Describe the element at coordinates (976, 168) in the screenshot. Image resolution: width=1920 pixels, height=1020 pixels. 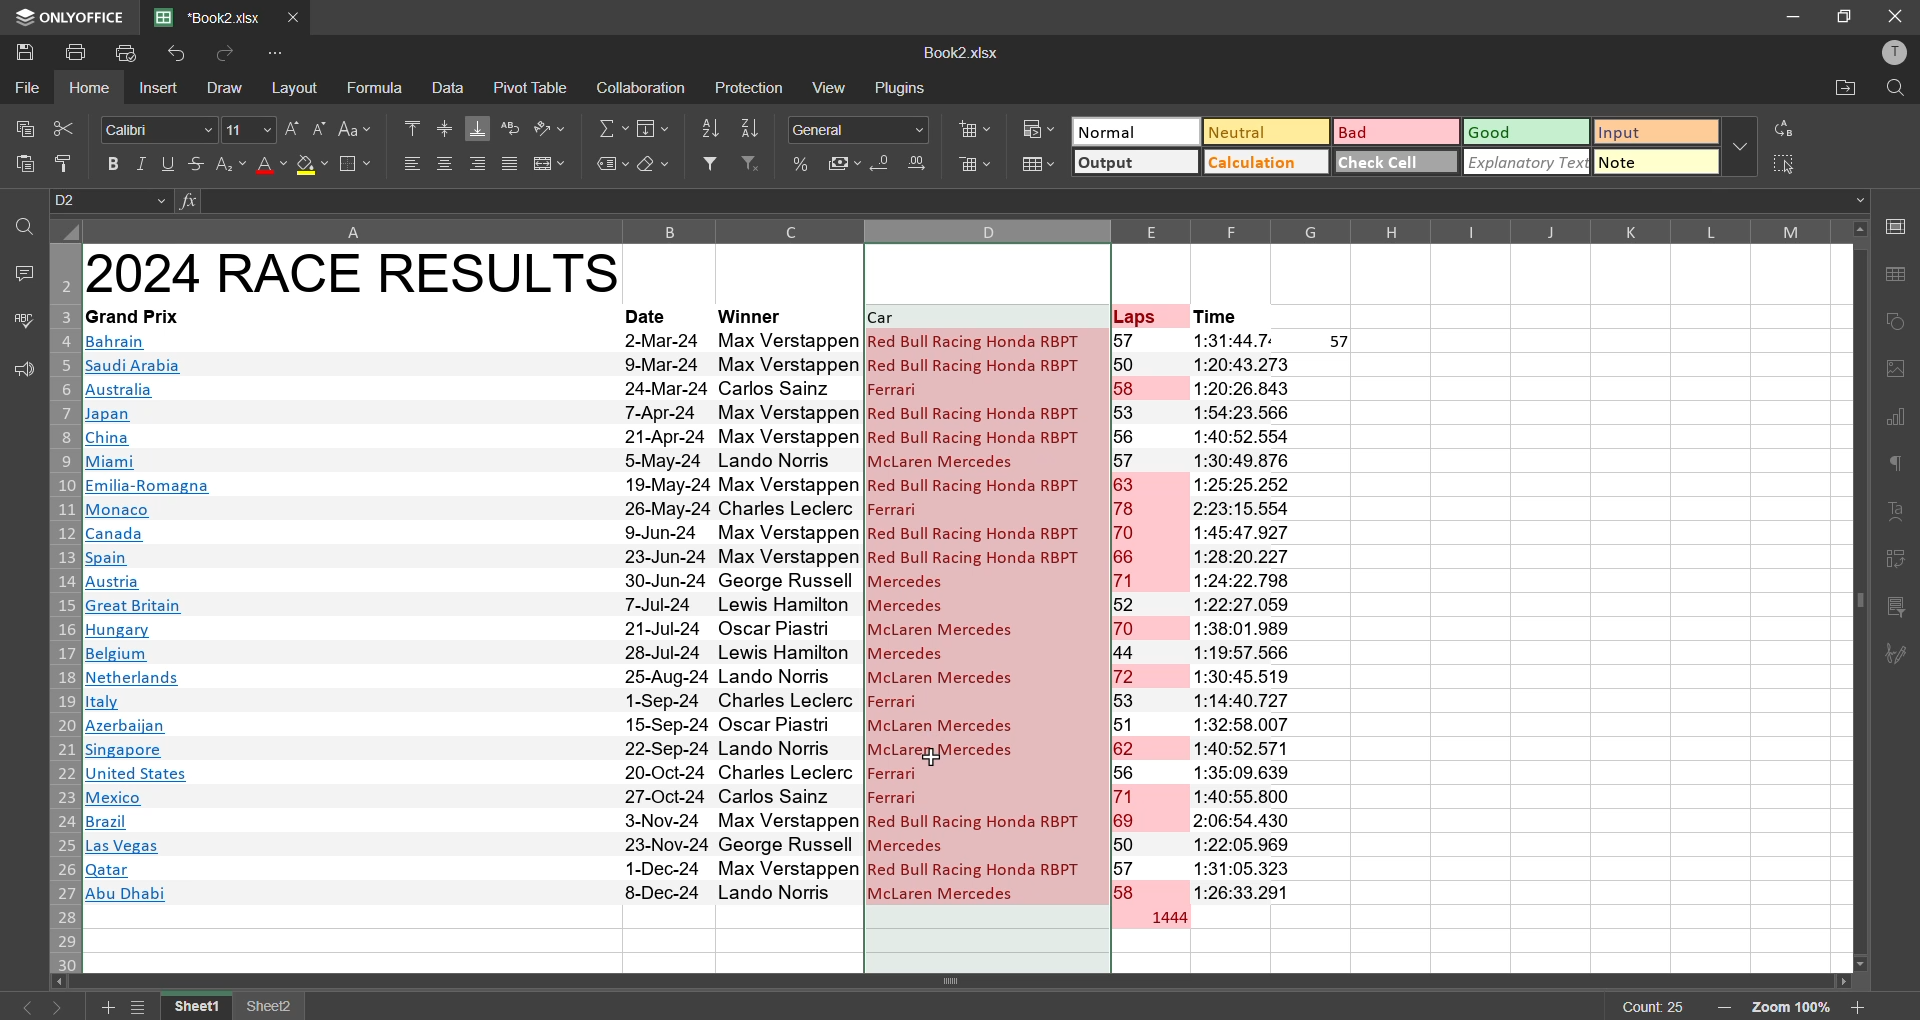
I see `remove cells` at that location.